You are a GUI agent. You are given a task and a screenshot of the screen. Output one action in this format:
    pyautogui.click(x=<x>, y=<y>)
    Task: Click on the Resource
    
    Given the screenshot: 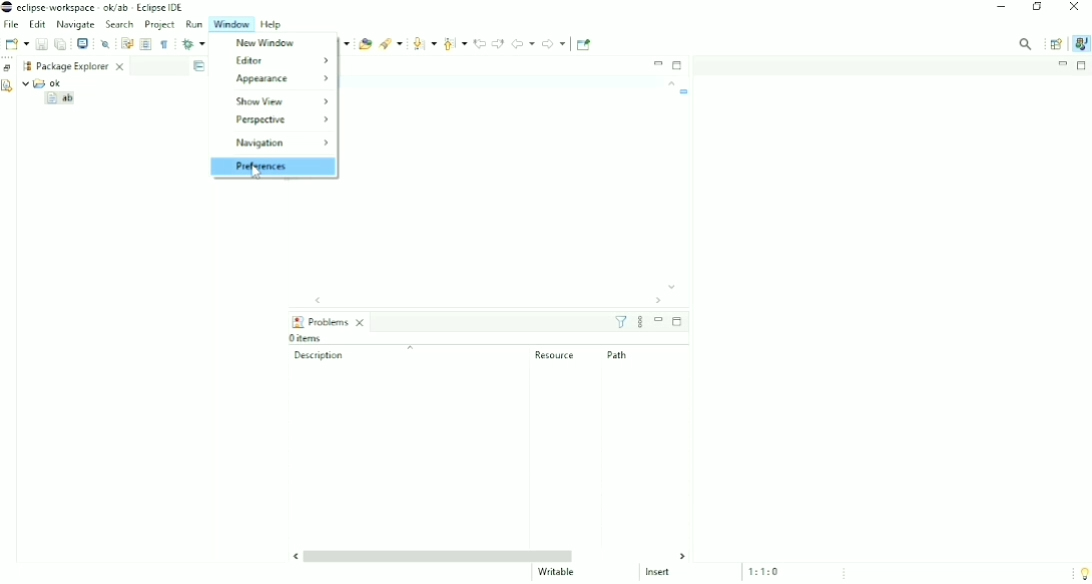 What is the action you would take?
    pyautogui.click(x=556, y=355)
    